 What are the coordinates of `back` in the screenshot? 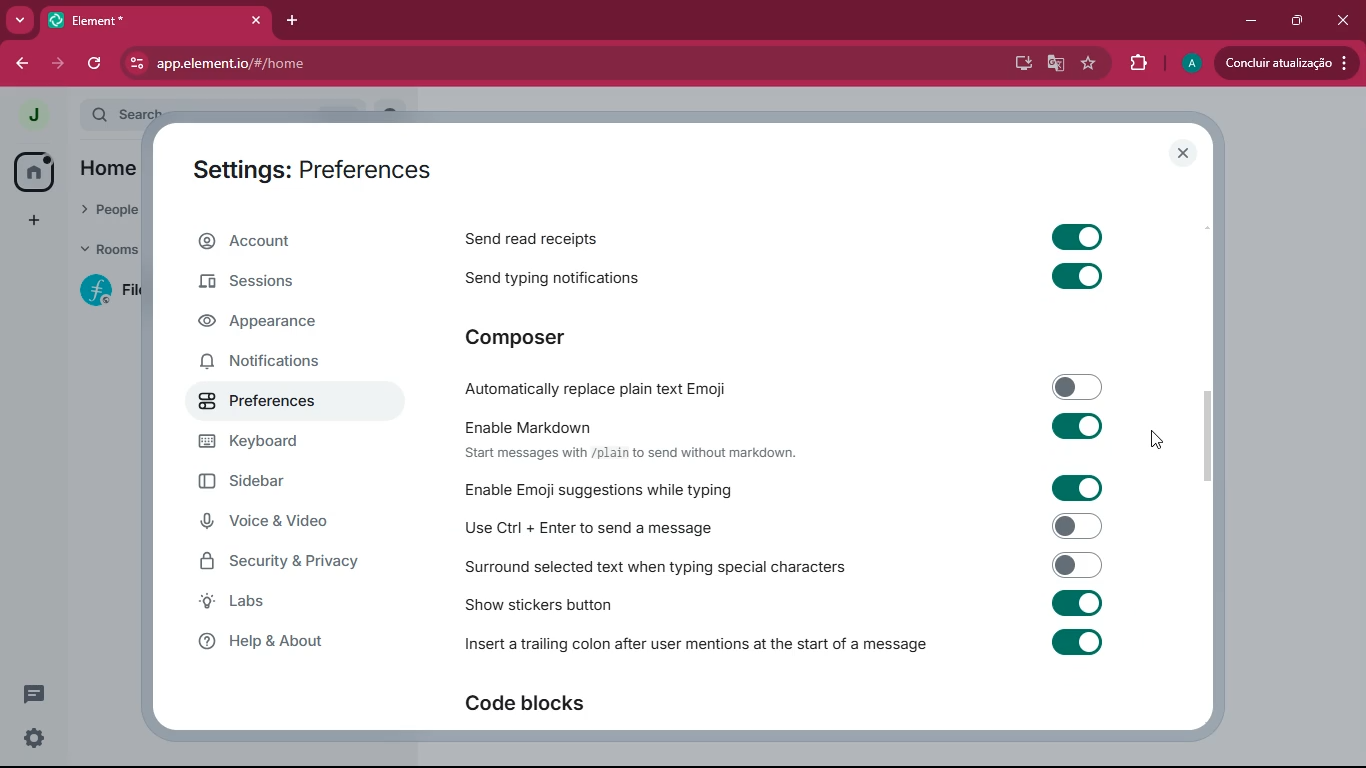 It's located at (21, 64).